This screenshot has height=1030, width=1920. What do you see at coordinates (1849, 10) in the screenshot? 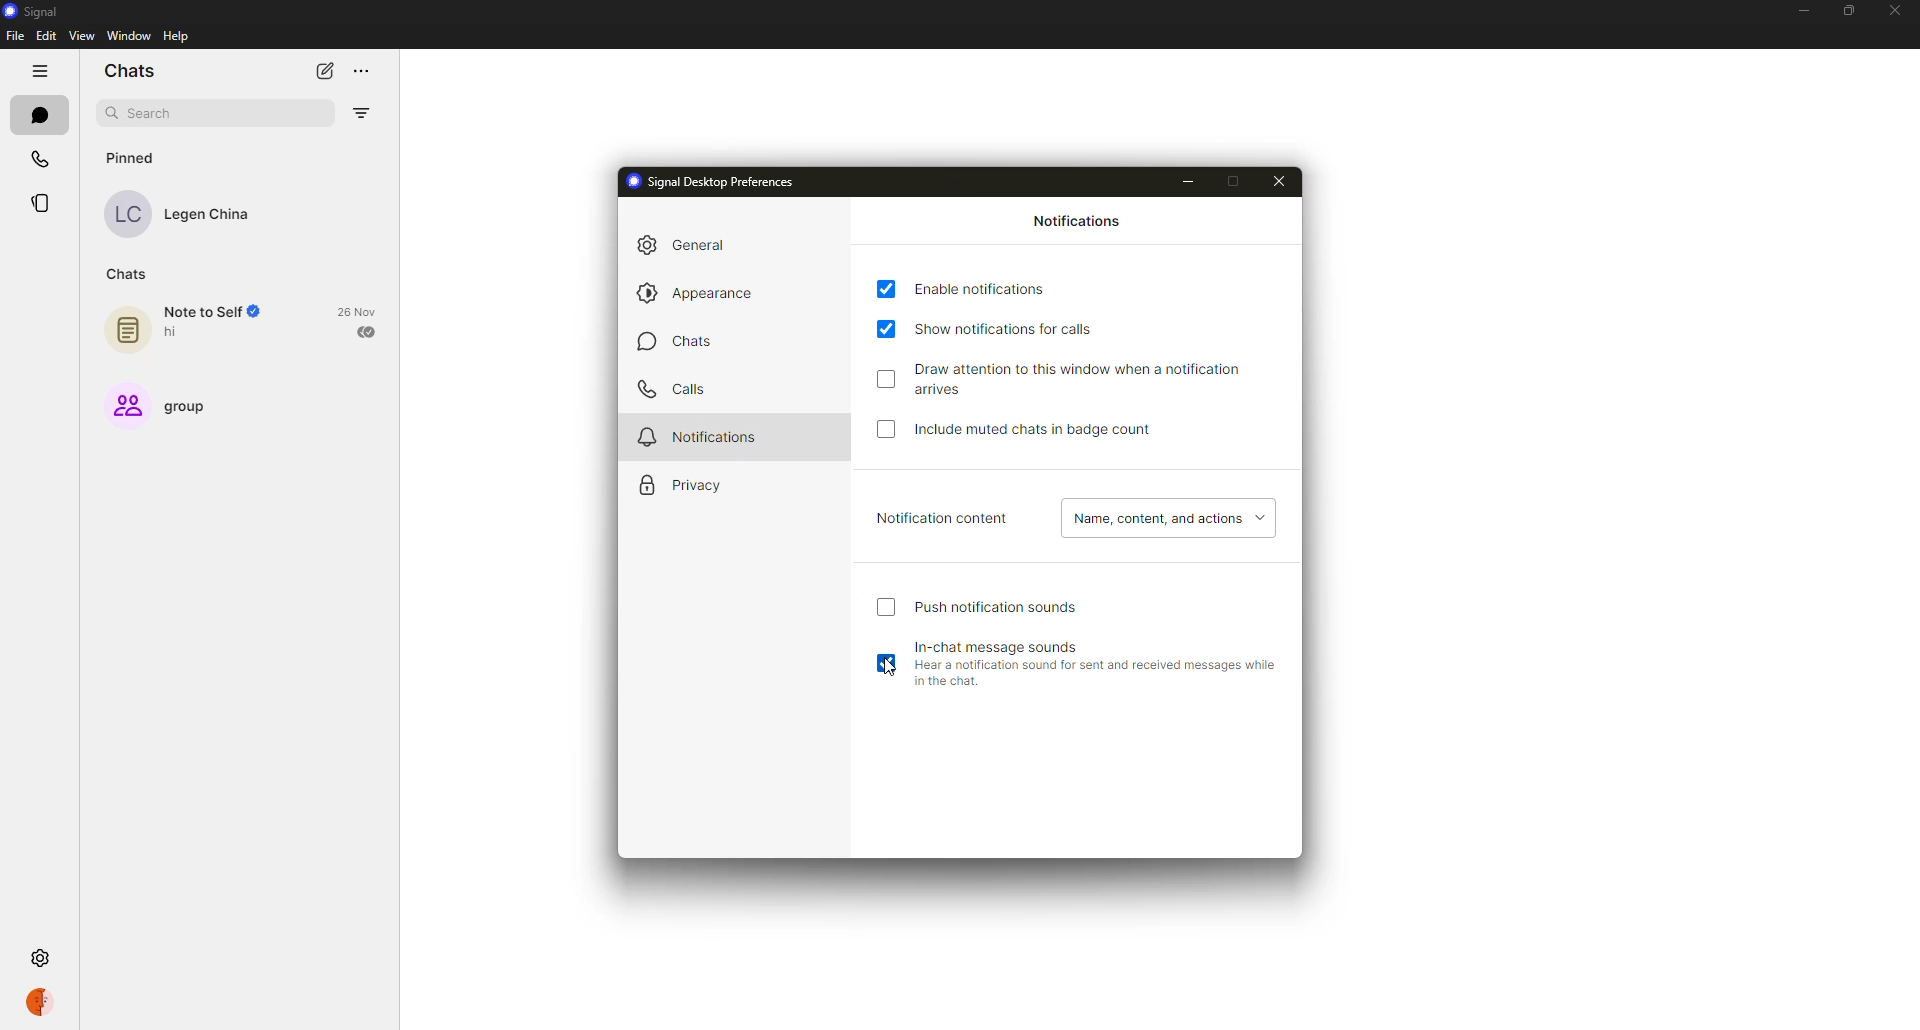
I see `maximize` at bounding box center [1849, 10].